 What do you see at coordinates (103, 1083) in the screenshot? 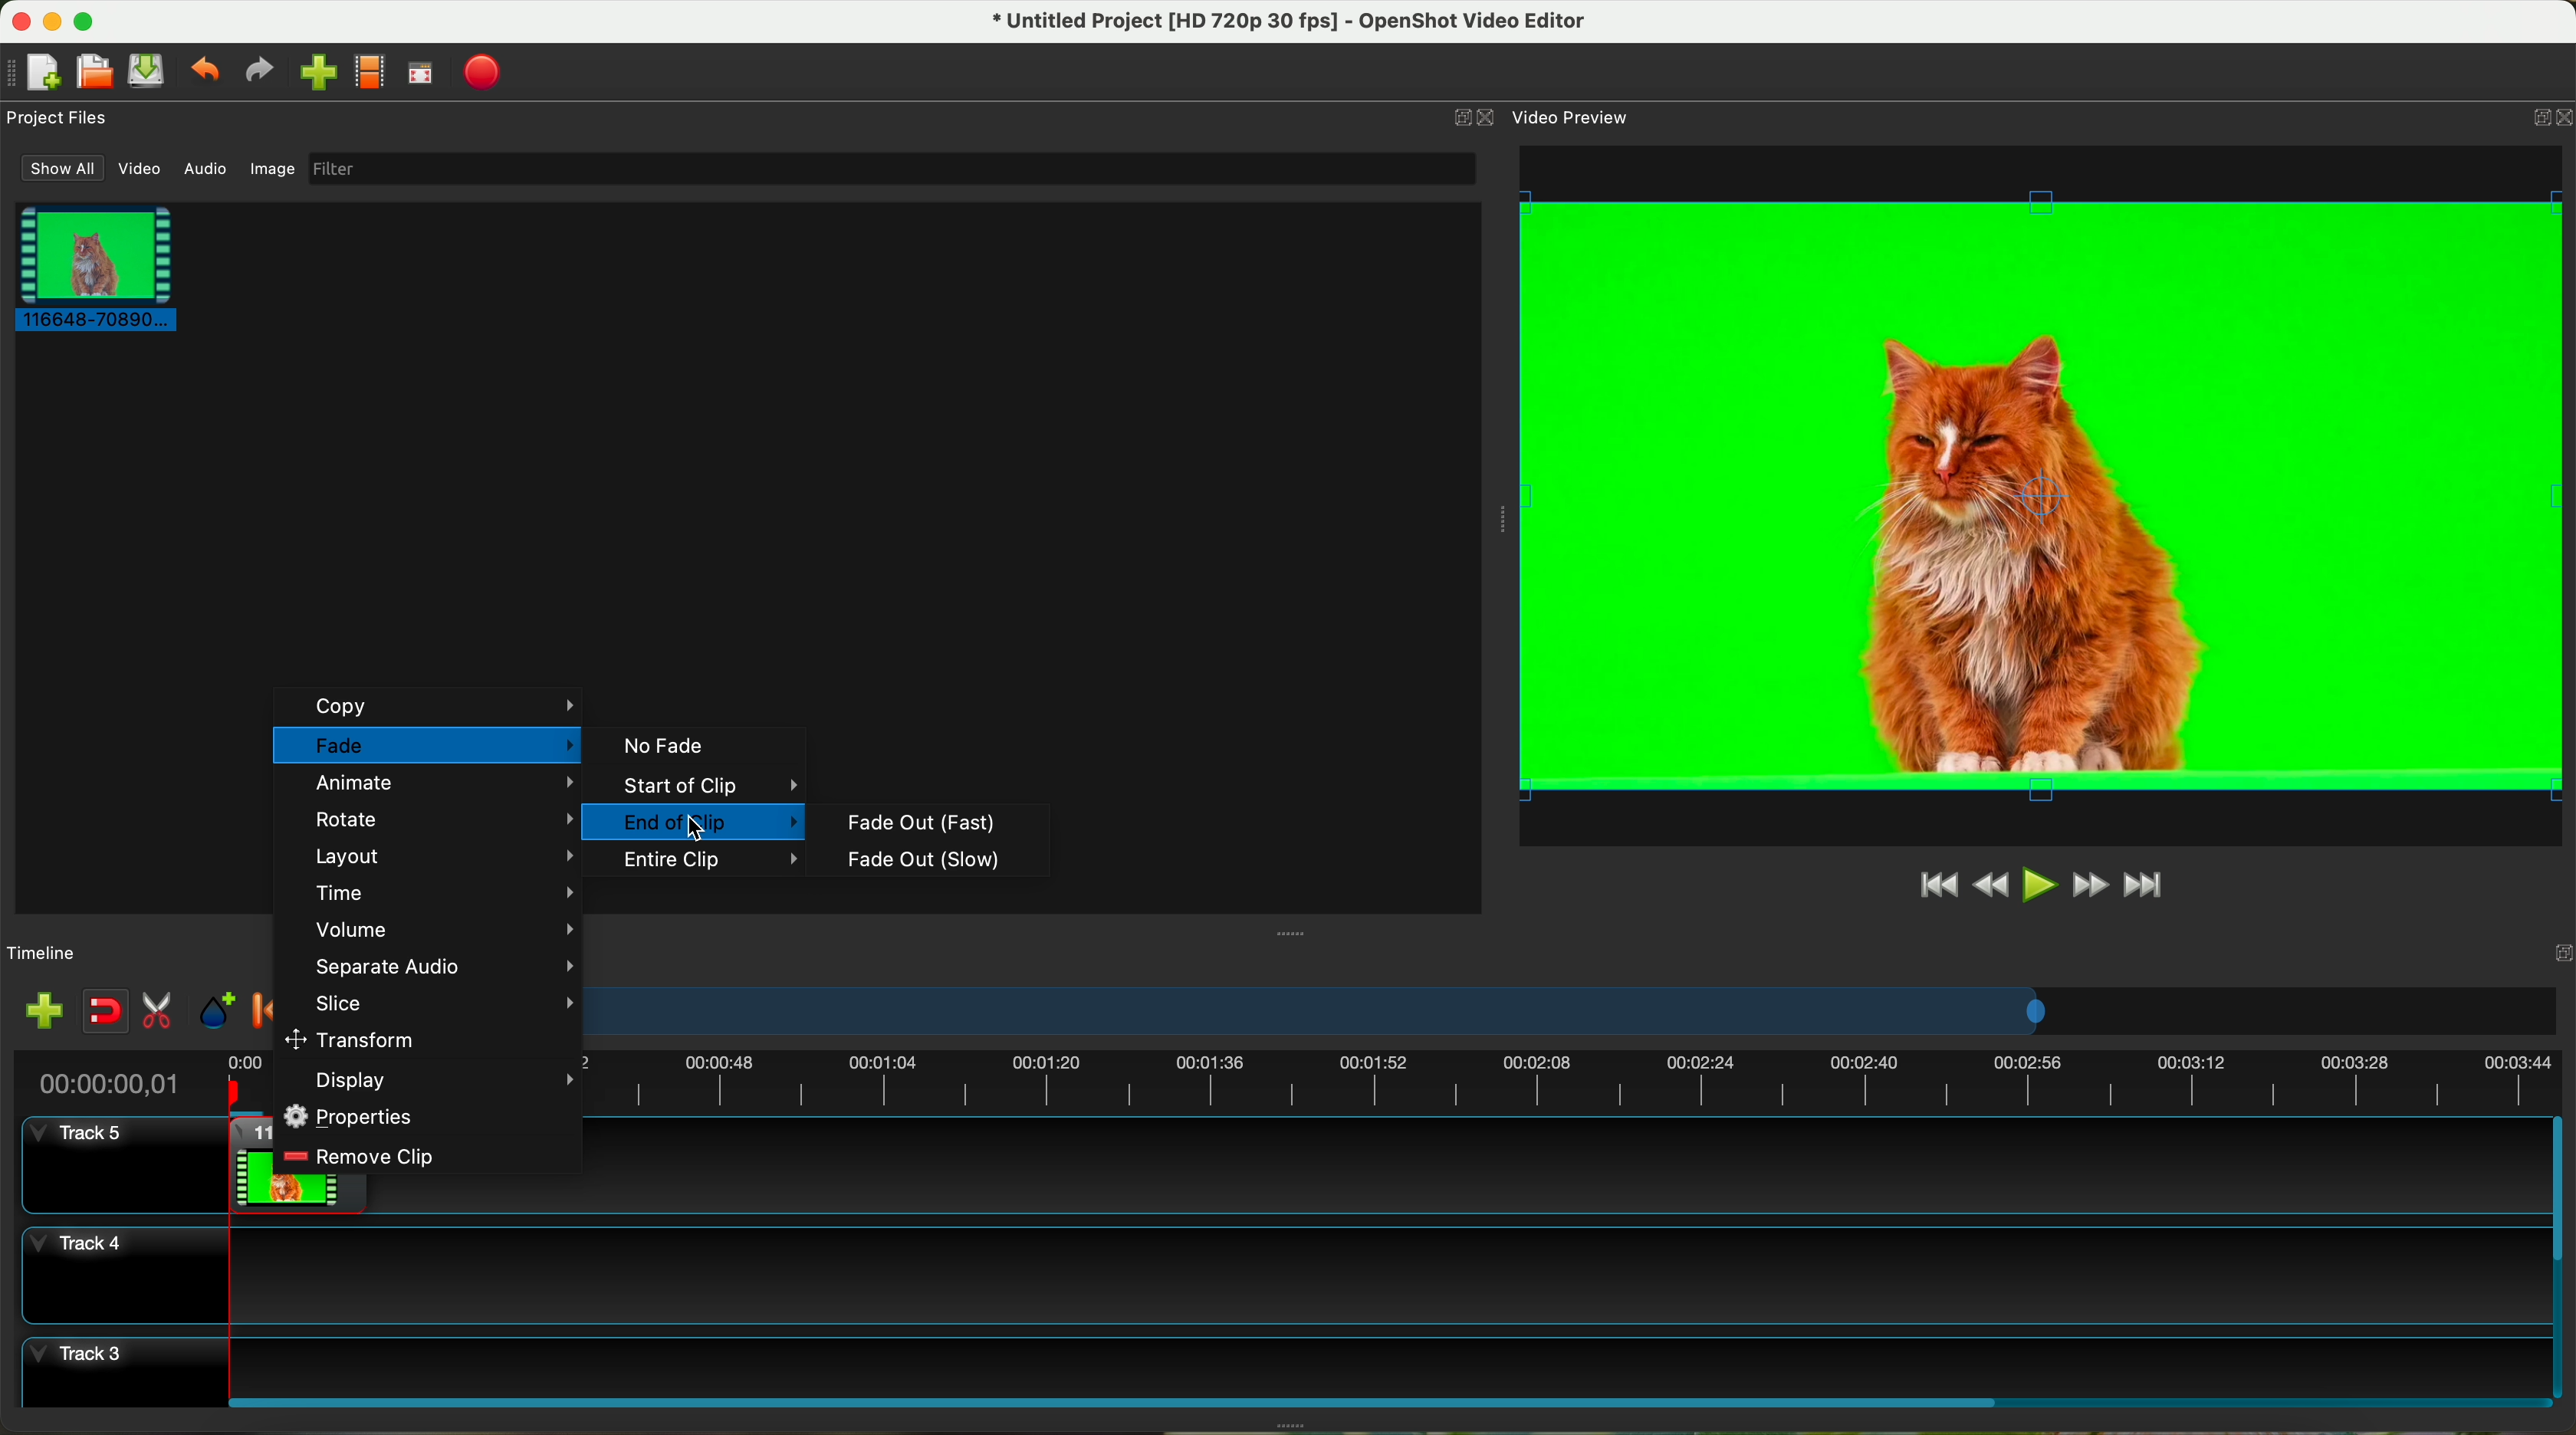
I see `time` at bounding box center [103, 1083].